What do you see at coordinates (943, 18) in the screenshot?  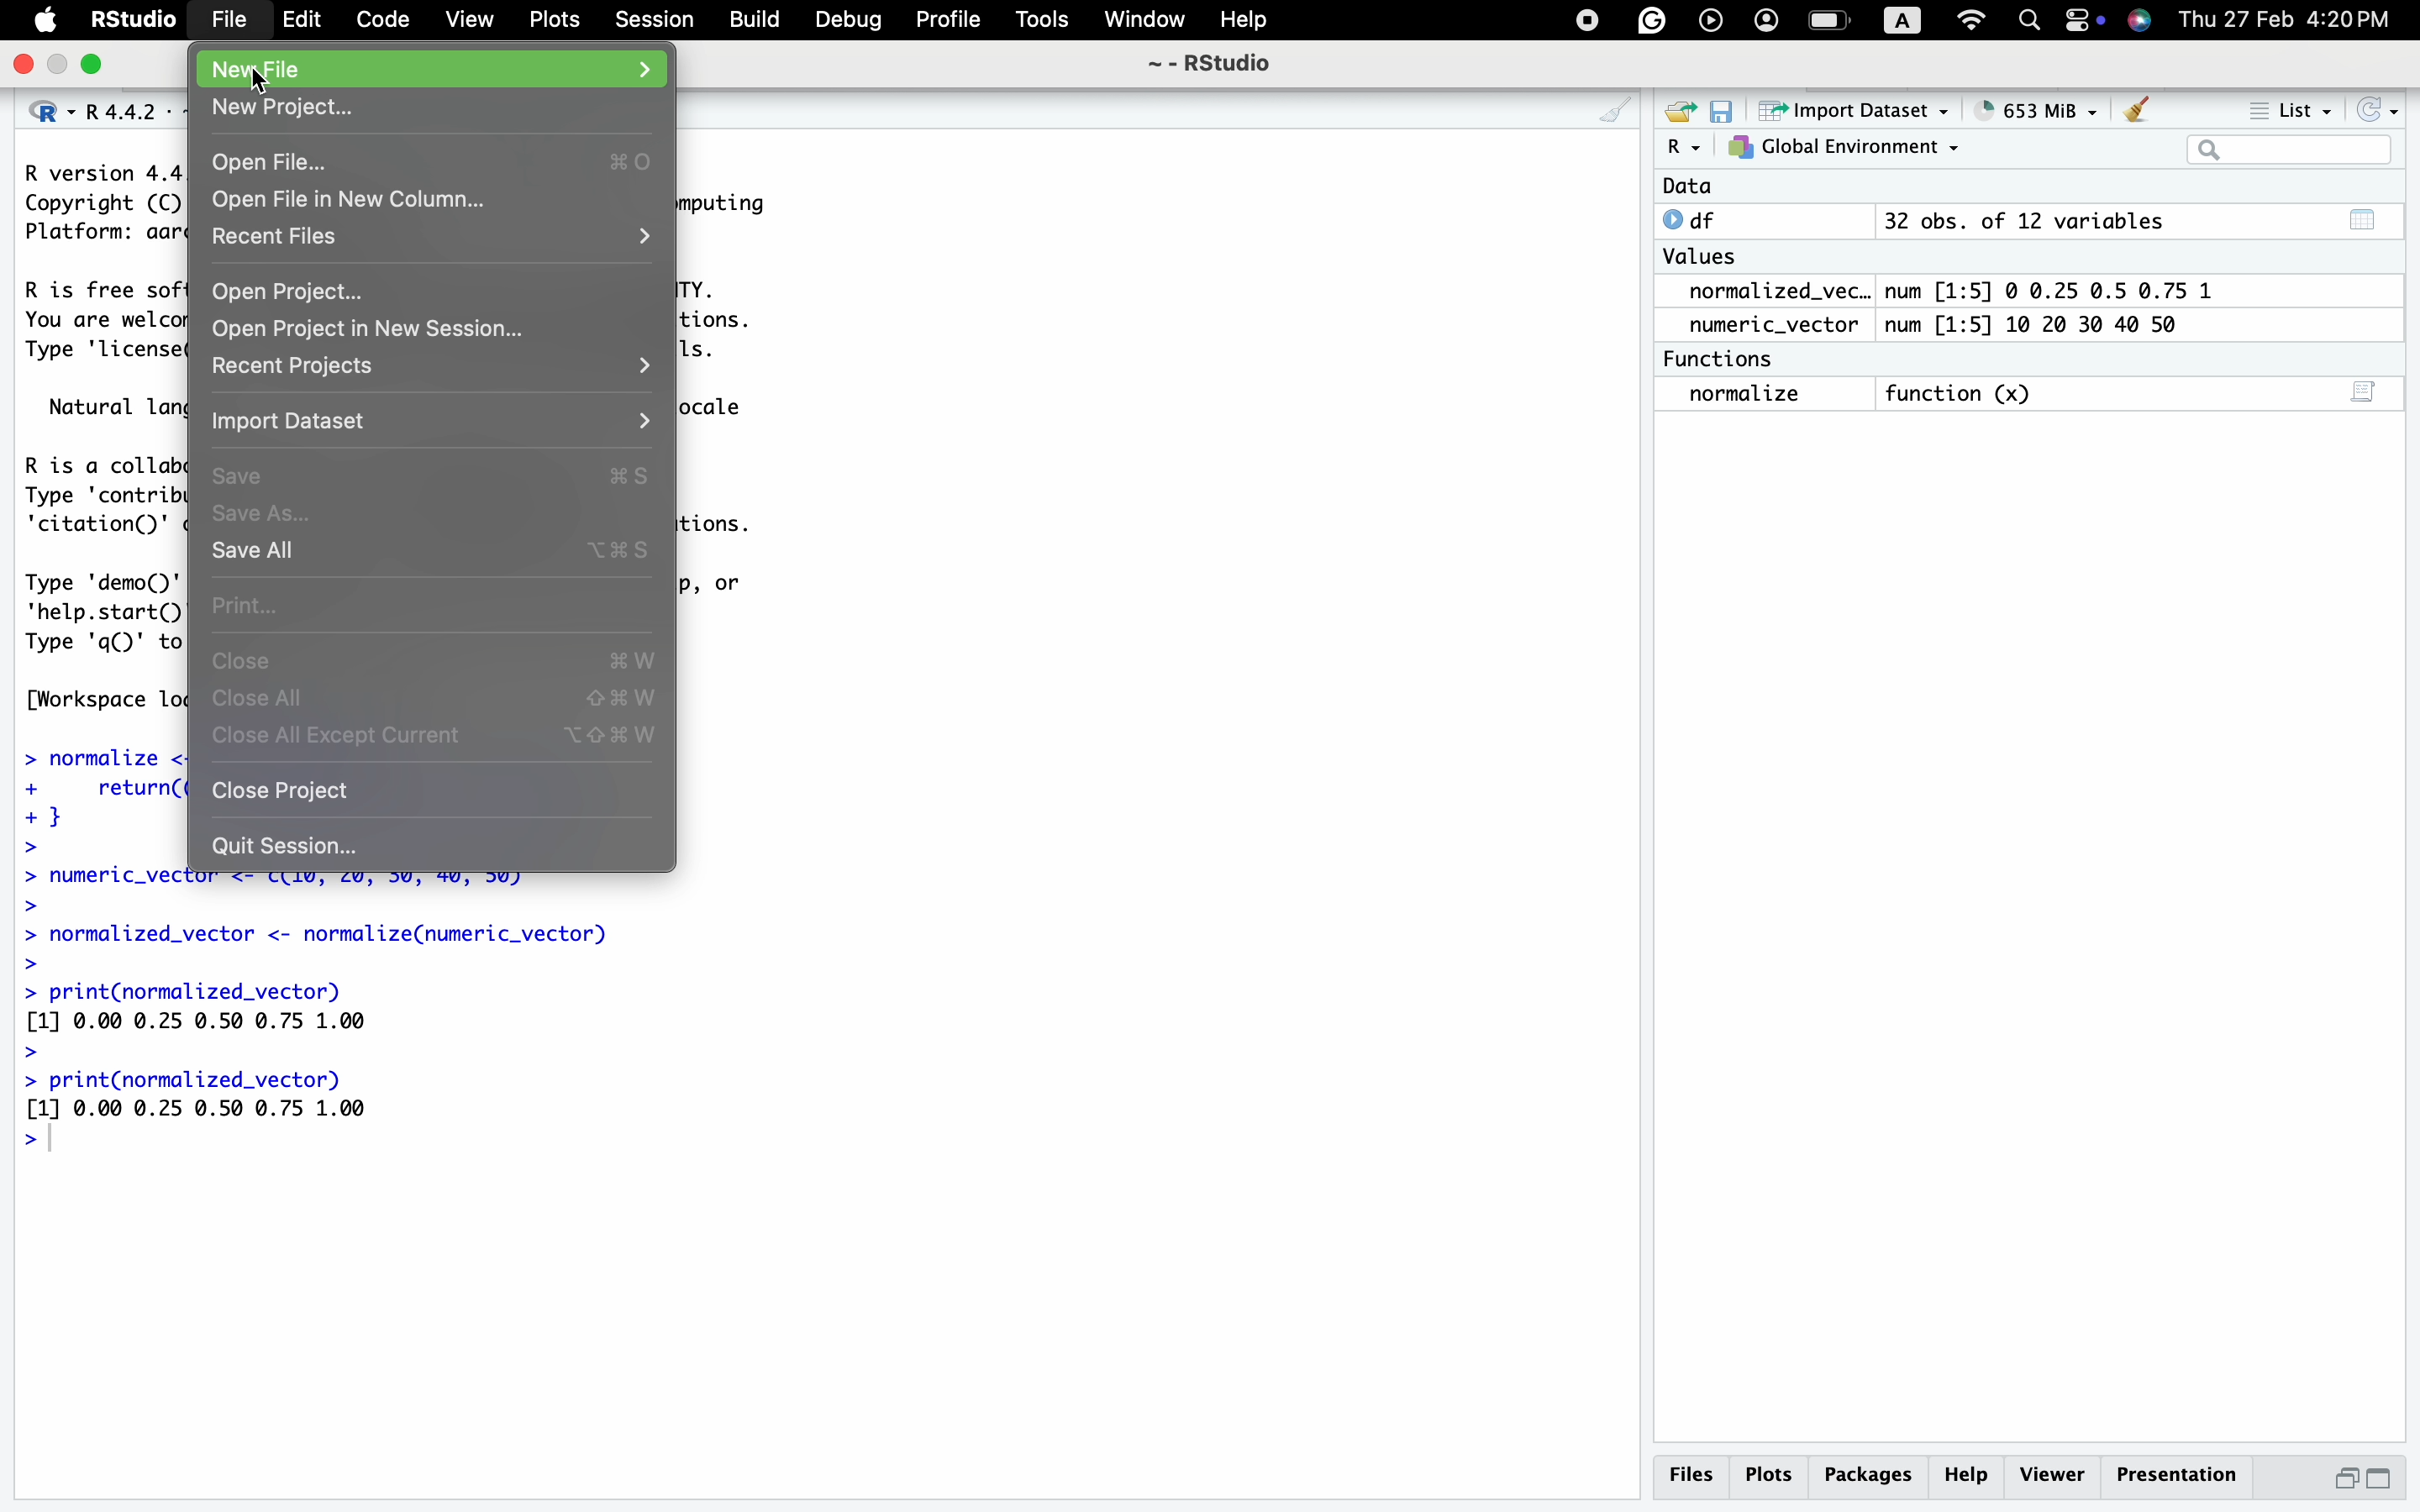 I see `Profile` at bounding box center [943, 18].